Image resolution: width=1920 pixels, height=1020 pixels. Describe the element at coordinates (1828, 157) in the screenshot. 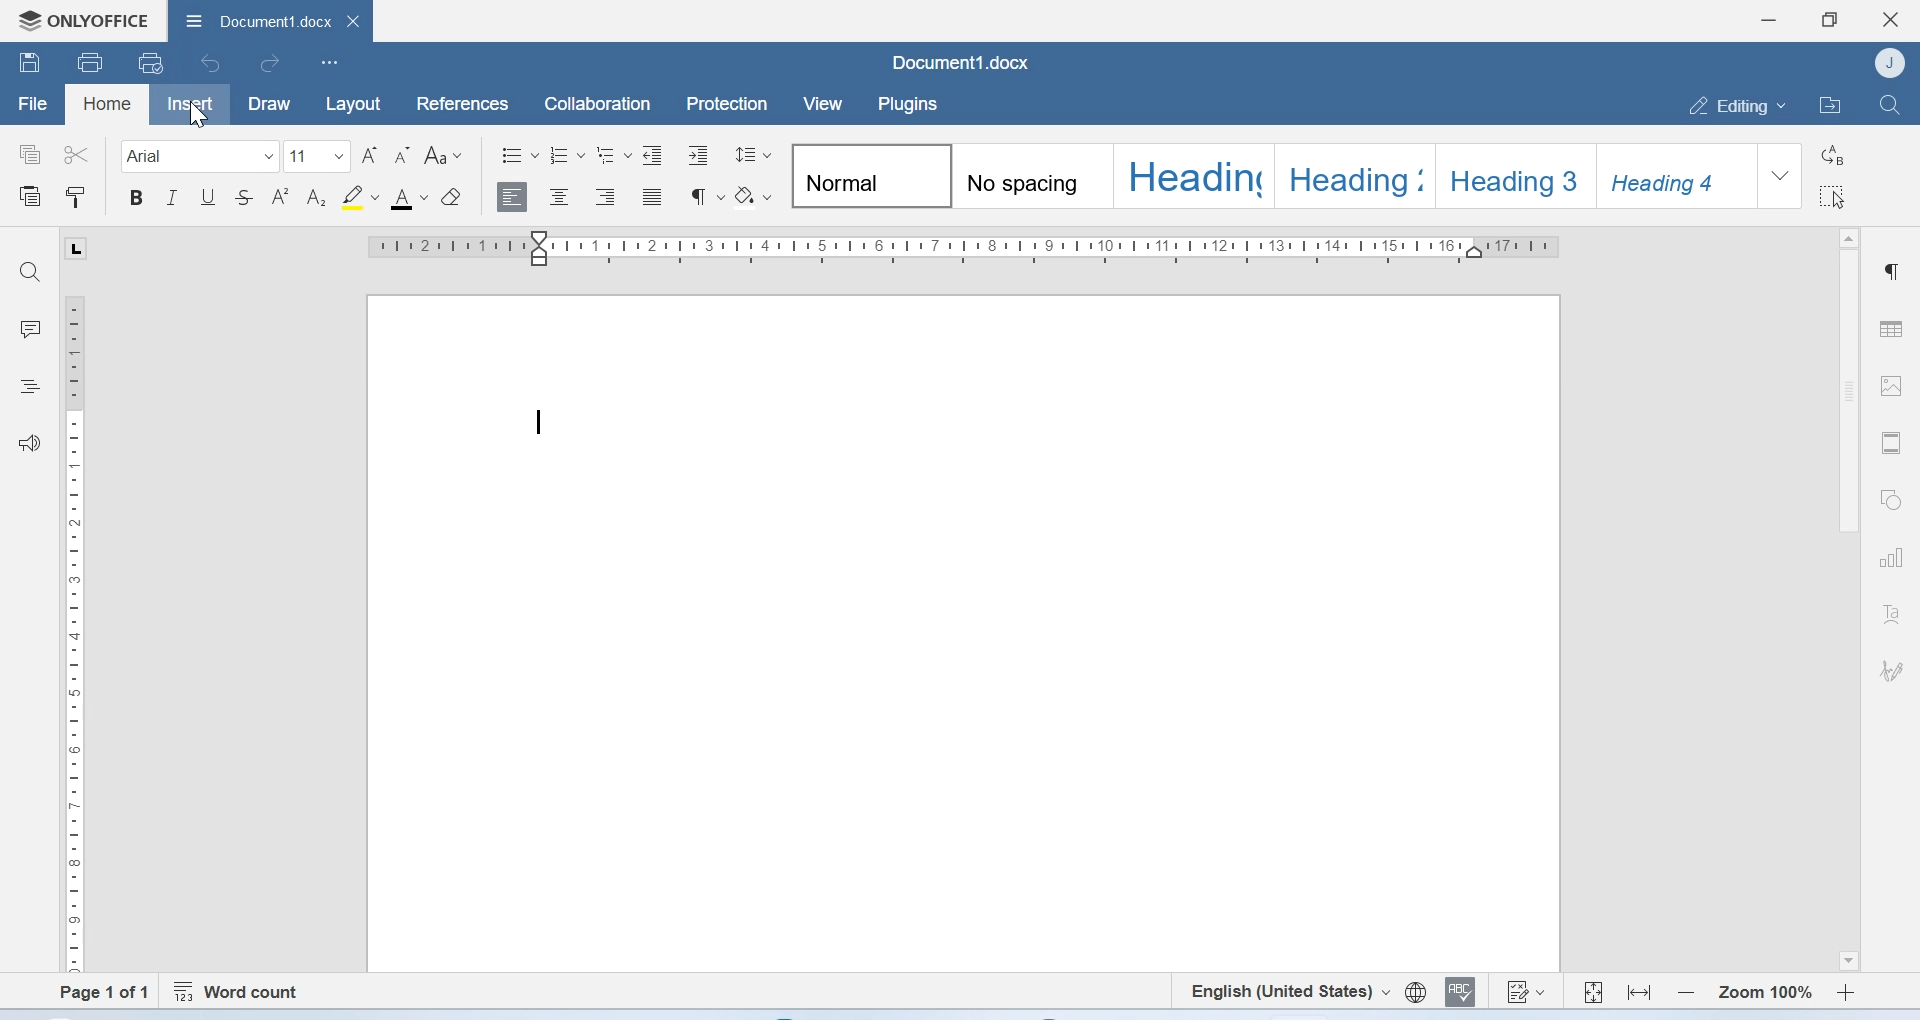

I see `Replace` at that location.